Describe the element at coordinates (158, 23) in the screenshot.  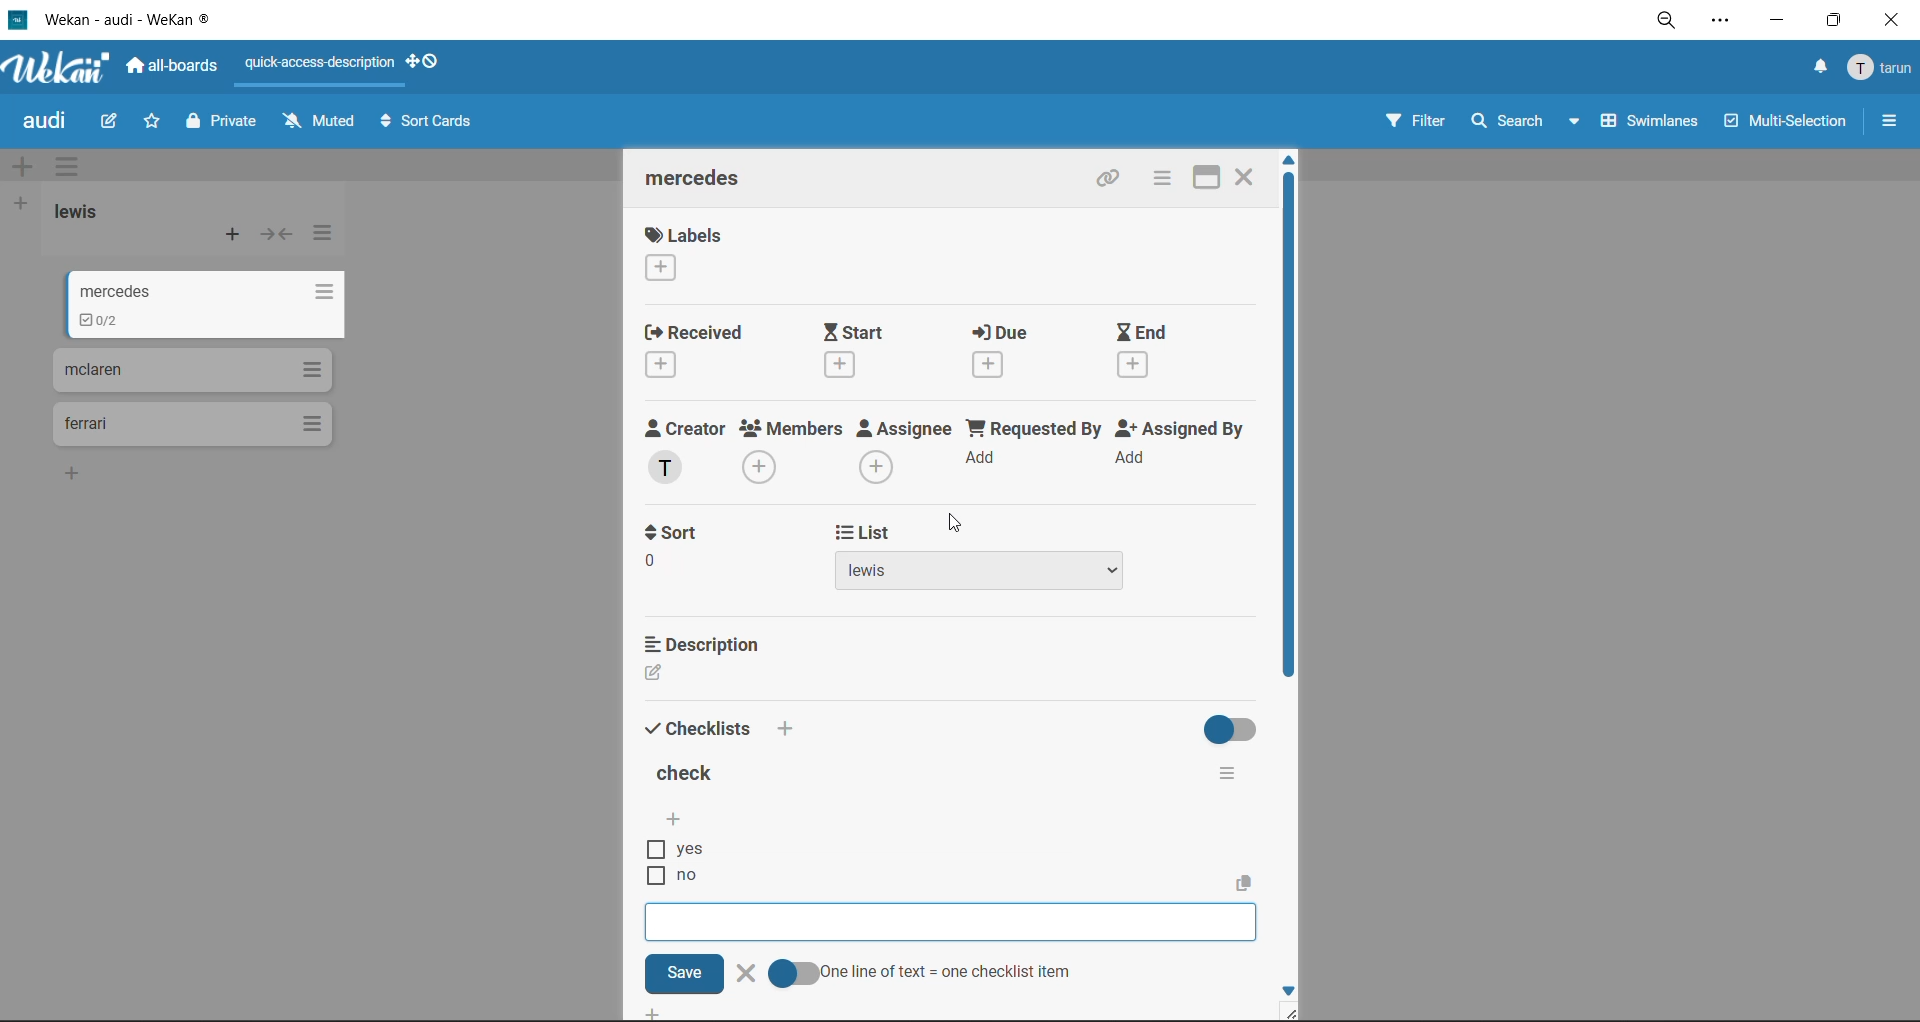
I see `app titlew` at that location.